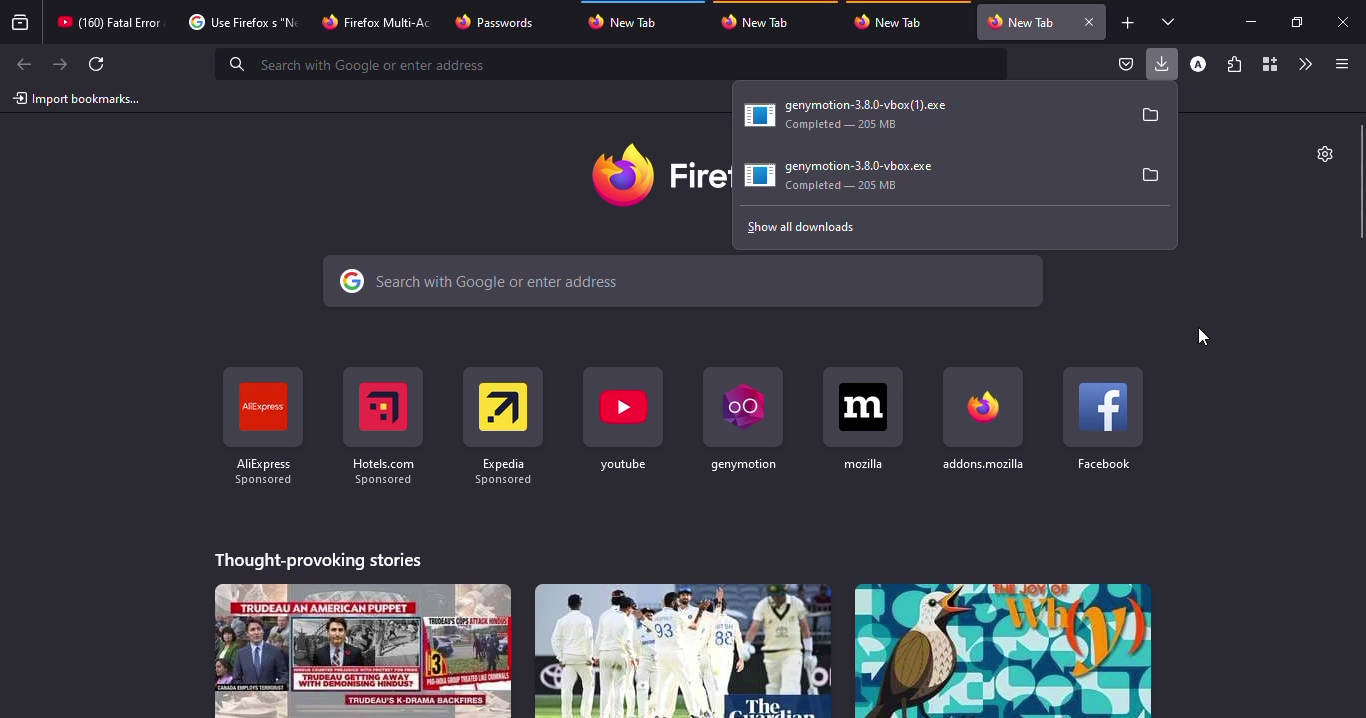  I want to click on stories, so click(320, 557).